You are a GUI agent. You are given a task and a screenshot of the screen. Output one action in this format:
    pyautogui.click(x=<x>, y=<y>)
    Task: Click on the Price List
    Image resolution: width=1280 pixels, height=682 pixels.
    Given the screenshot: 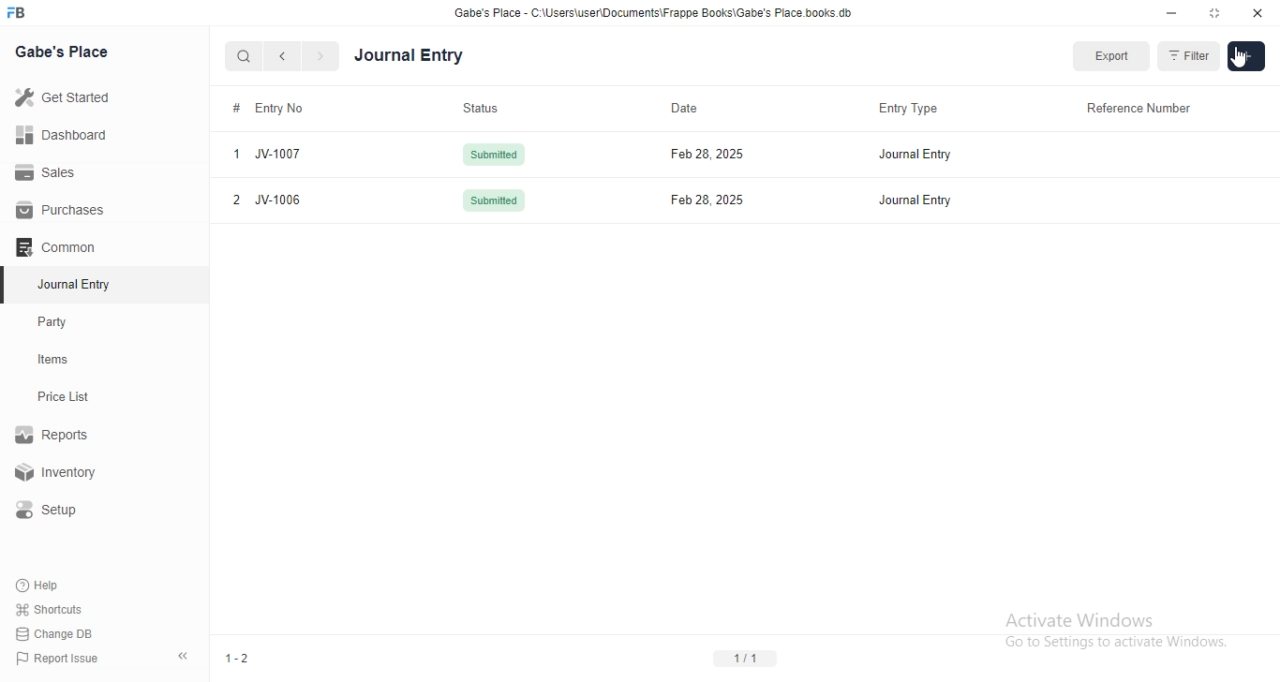 What is the action you would take?
    pyautogui.click(x=62, y=397)
    